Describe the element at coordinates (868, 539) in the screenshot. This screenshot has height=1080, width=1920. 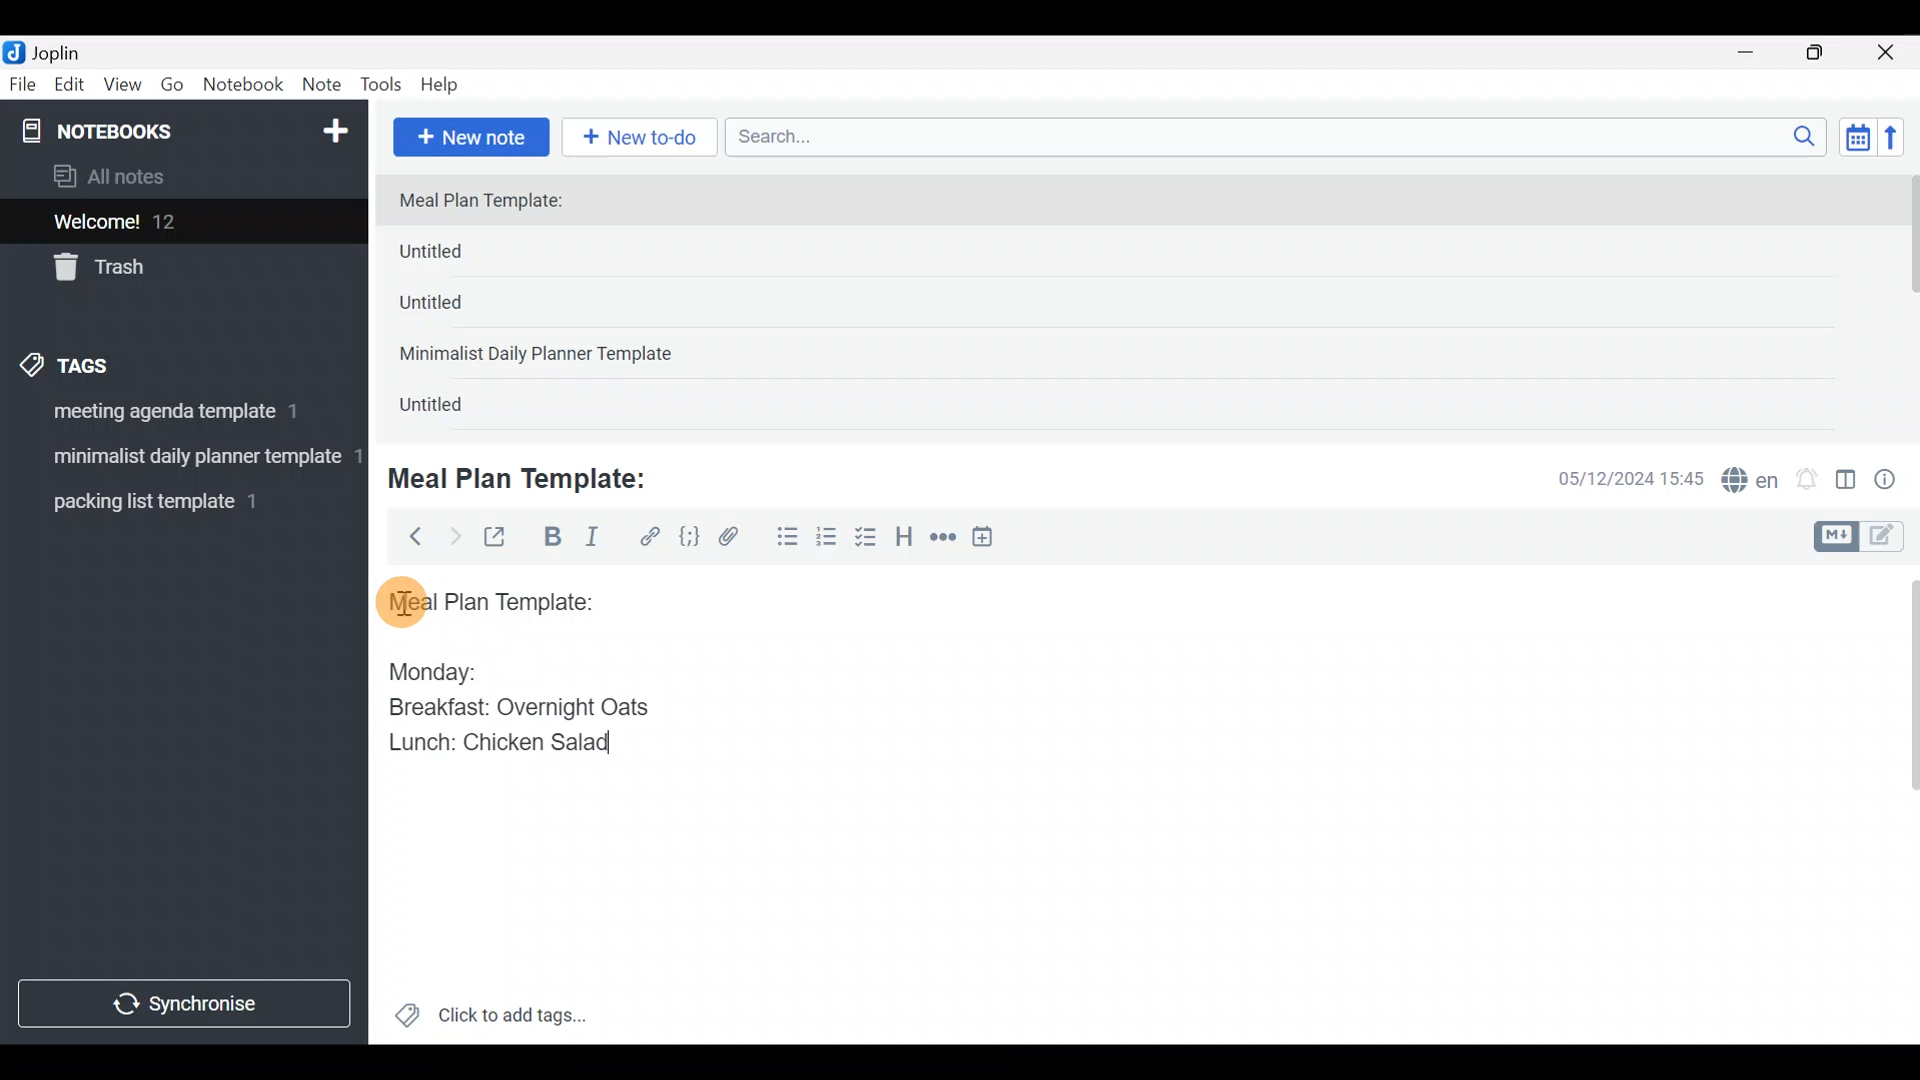
I see `Checkbox` at that location.